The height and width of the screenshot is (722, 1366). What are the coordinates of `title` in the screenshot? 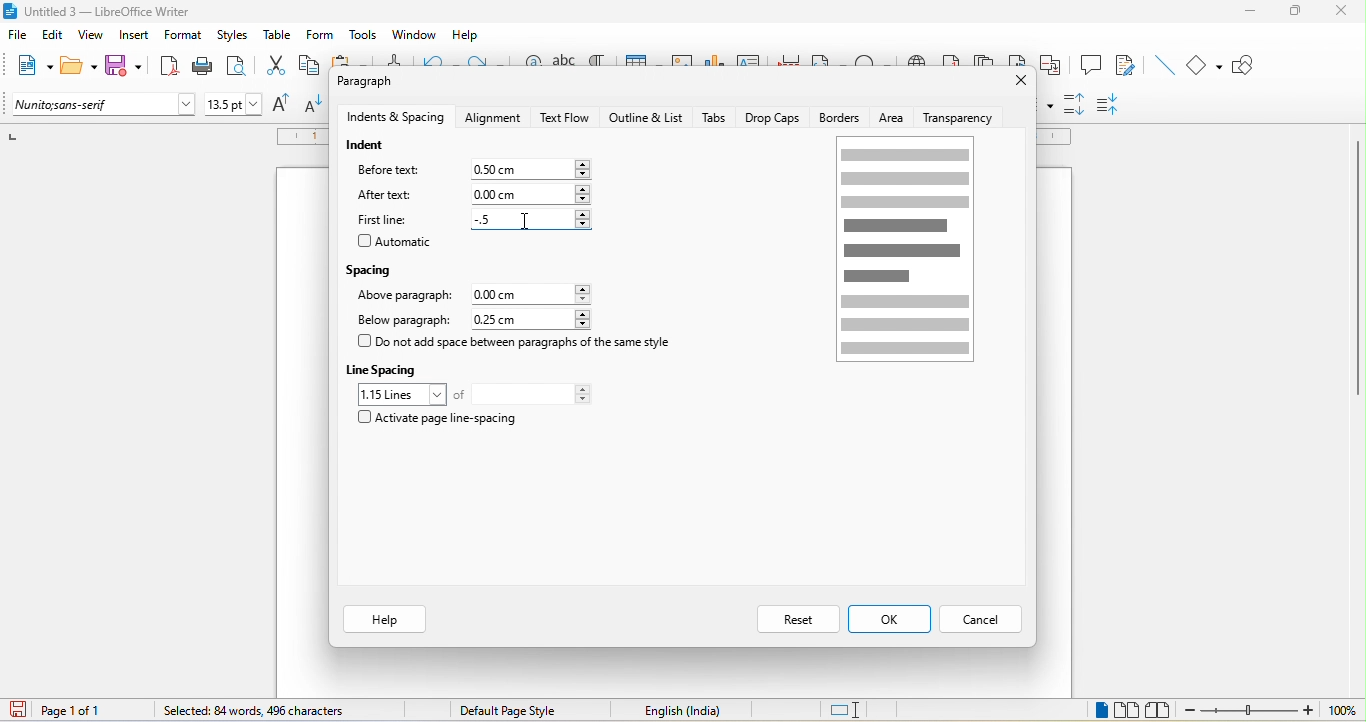 It's located at (97, 12).